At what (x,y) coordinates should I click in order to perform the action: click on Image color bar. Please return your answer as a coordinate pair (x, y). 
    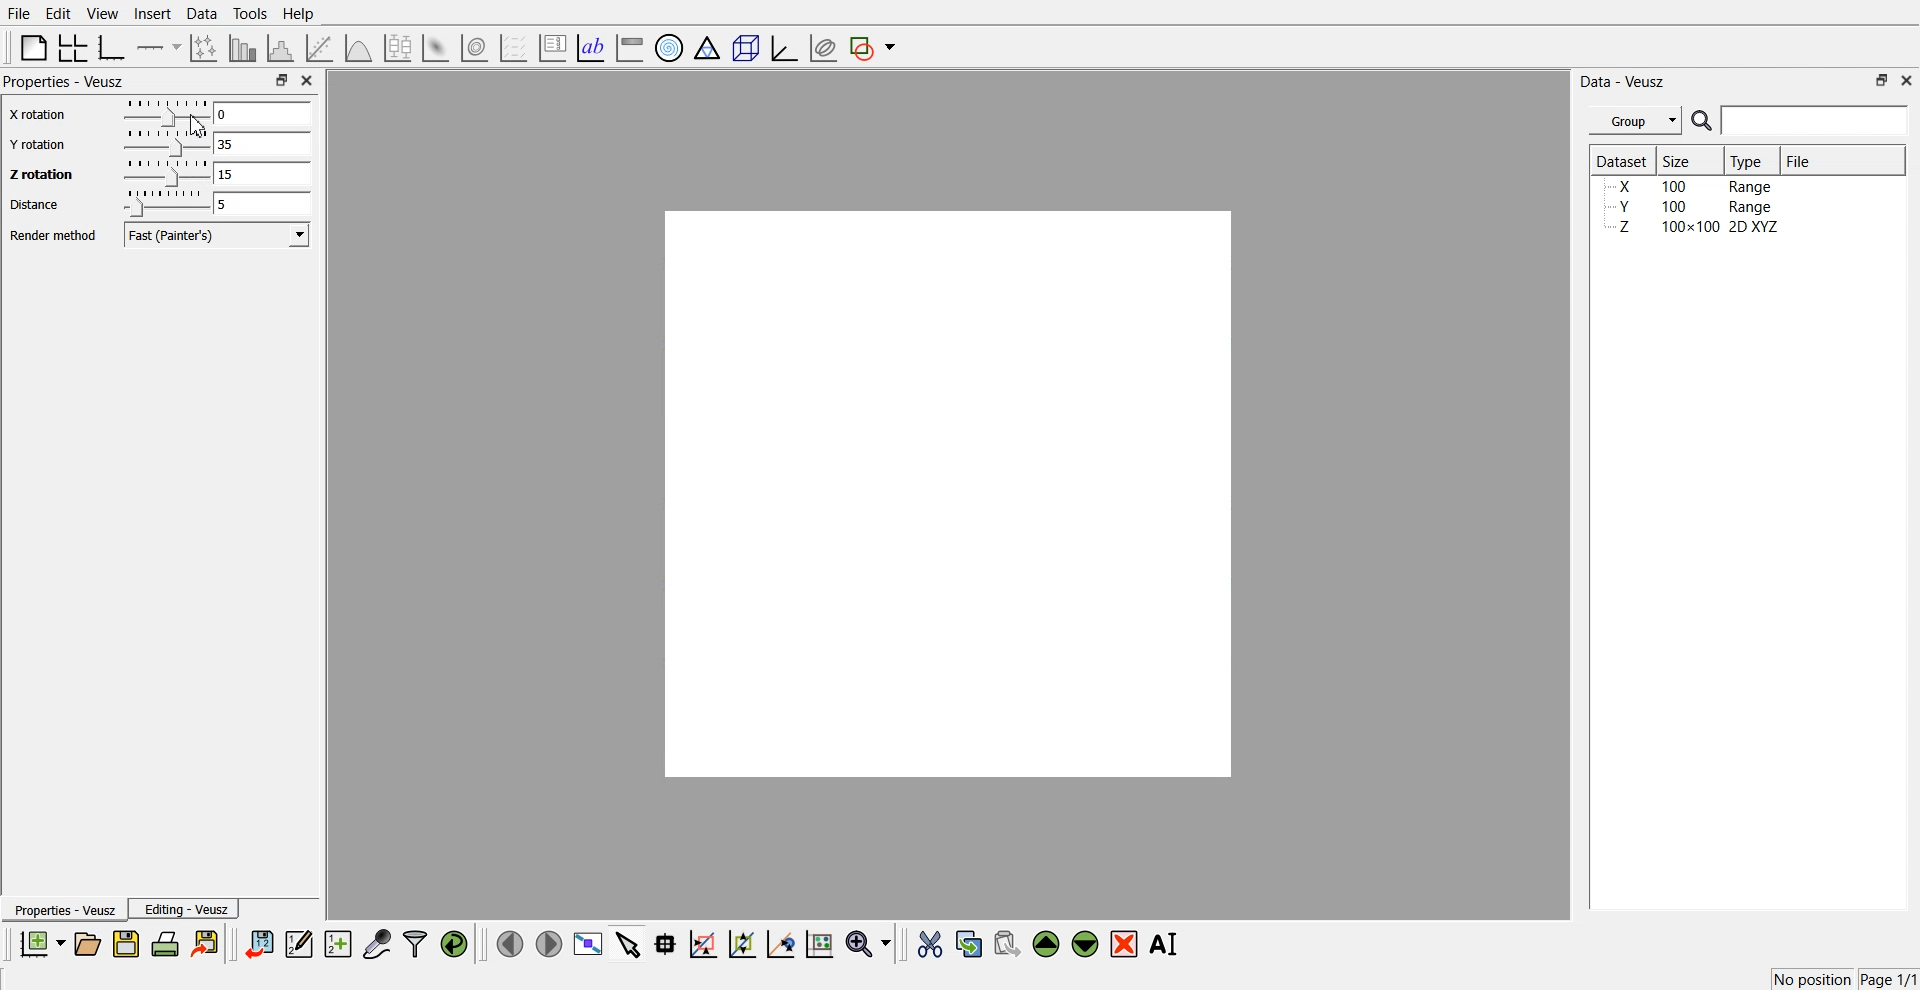
    Looking at the image, I should click on (630, 47).